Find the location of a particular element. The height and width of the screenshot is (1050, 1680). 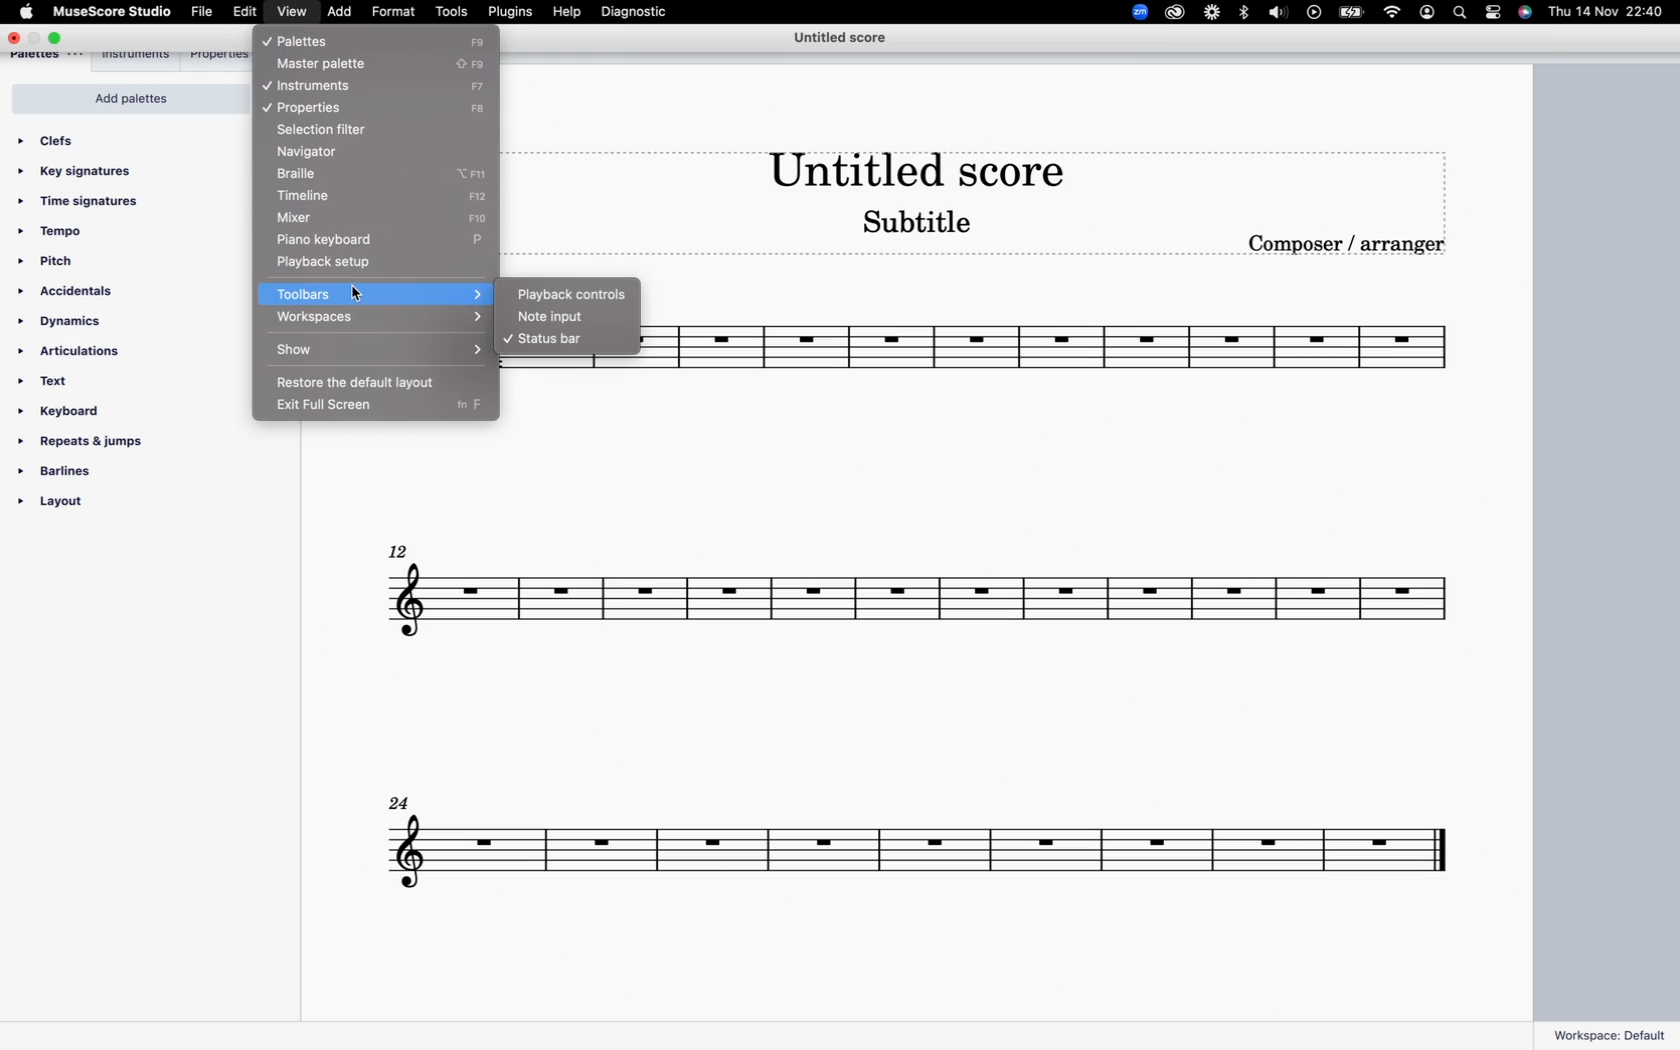

option+F11 is located at coordinates (482, 170).